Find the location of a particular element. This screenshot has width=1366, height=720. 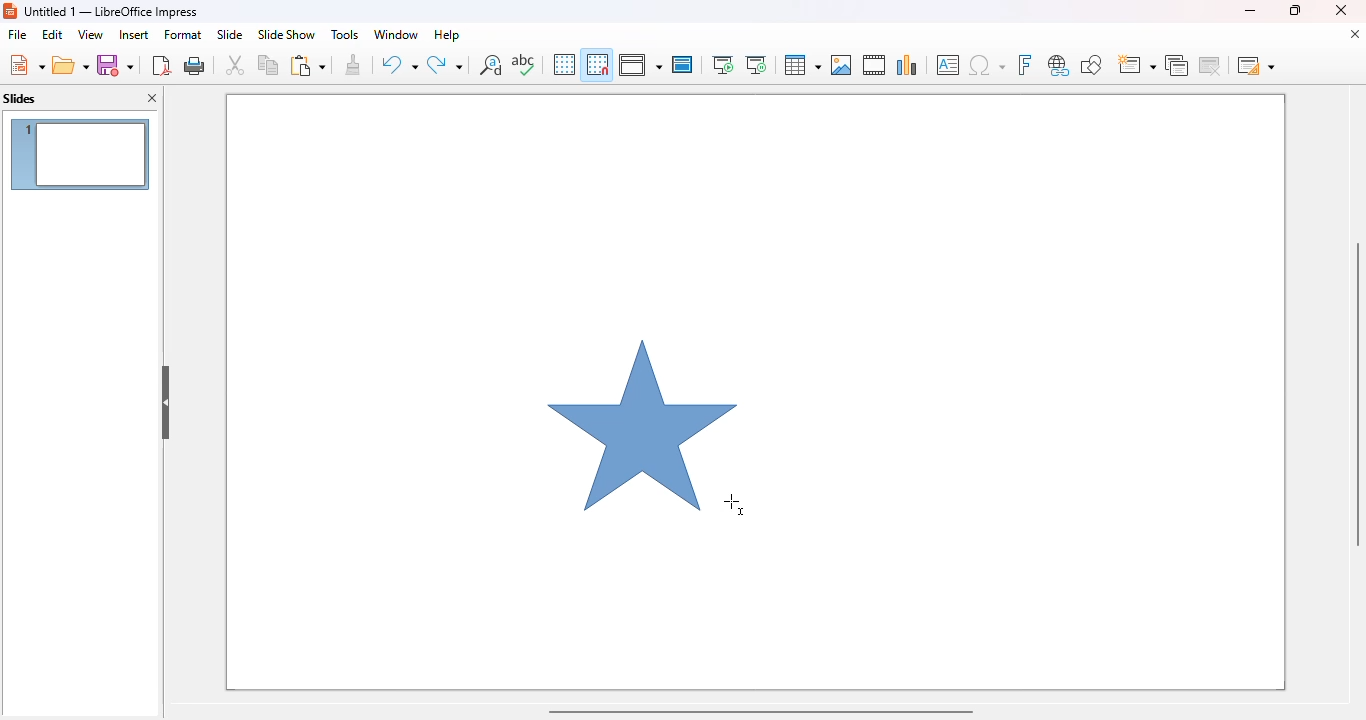

file is located at coordinates (17, 35).